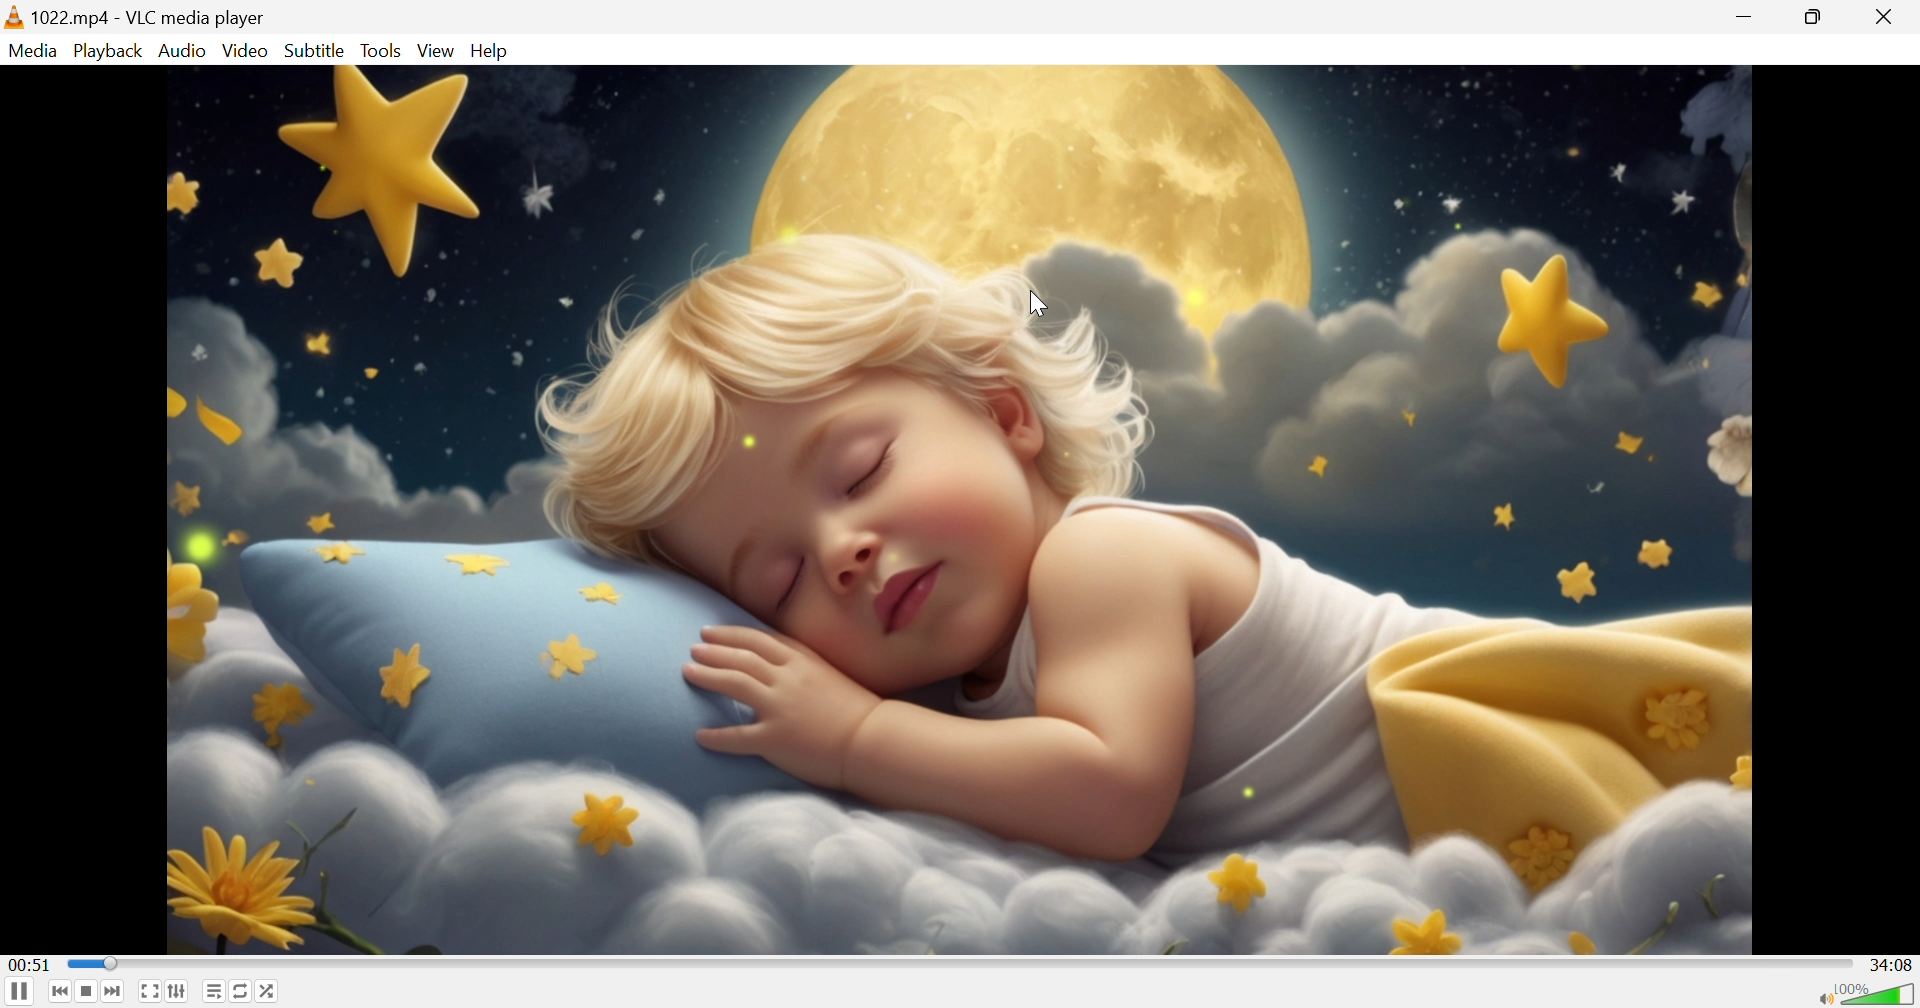 The image size is (1920, 1008). Describe the element at coordinates (183, 50) in the screenshot. I see `Audio` at that location.